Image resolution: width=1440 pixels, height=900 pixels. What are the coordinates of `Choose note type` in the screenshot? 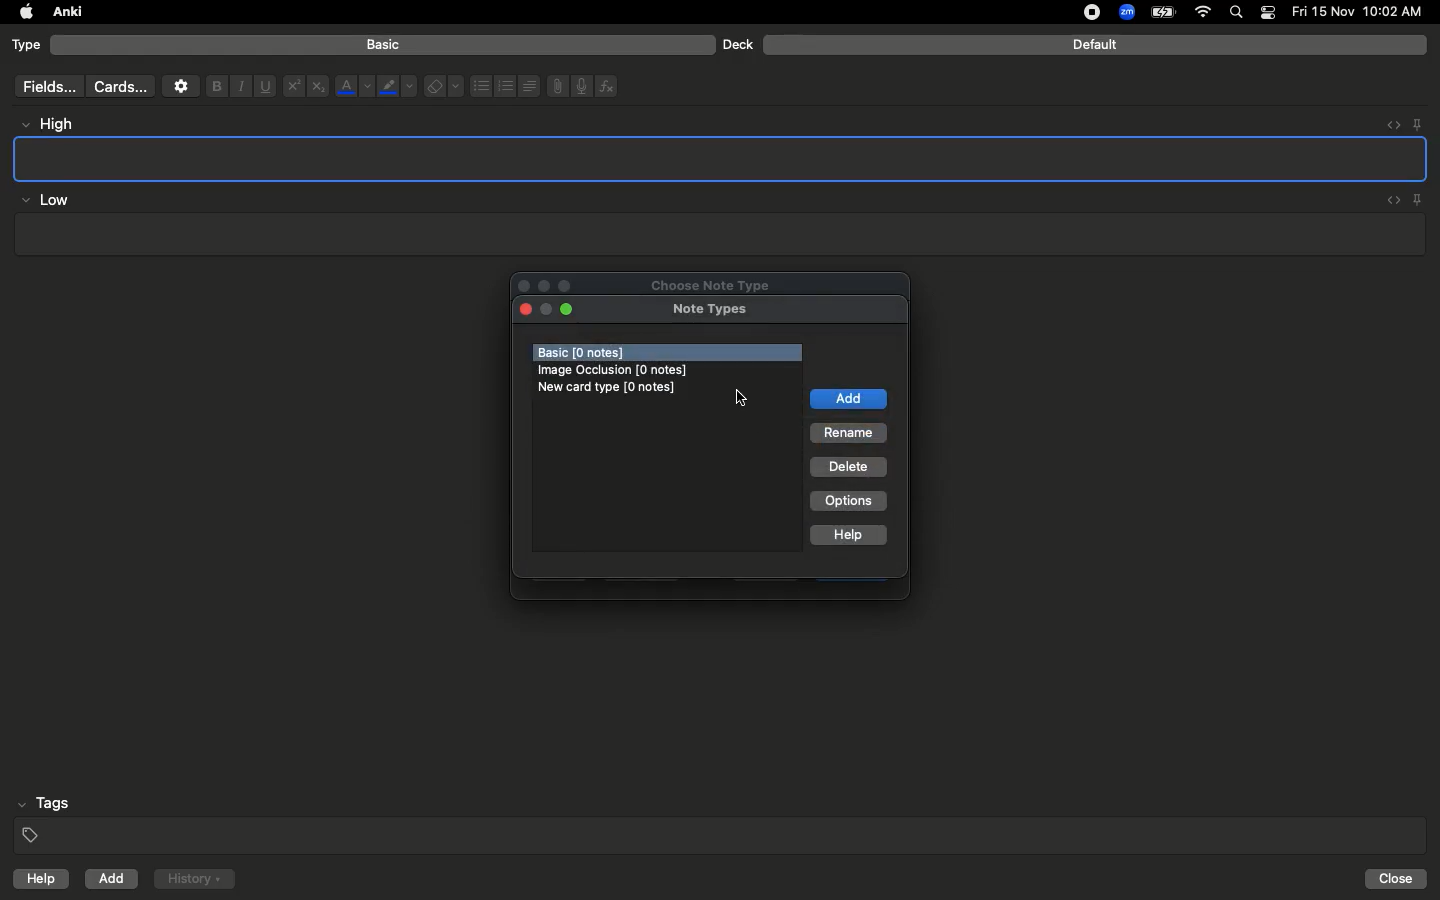 It's located at (689, 282).